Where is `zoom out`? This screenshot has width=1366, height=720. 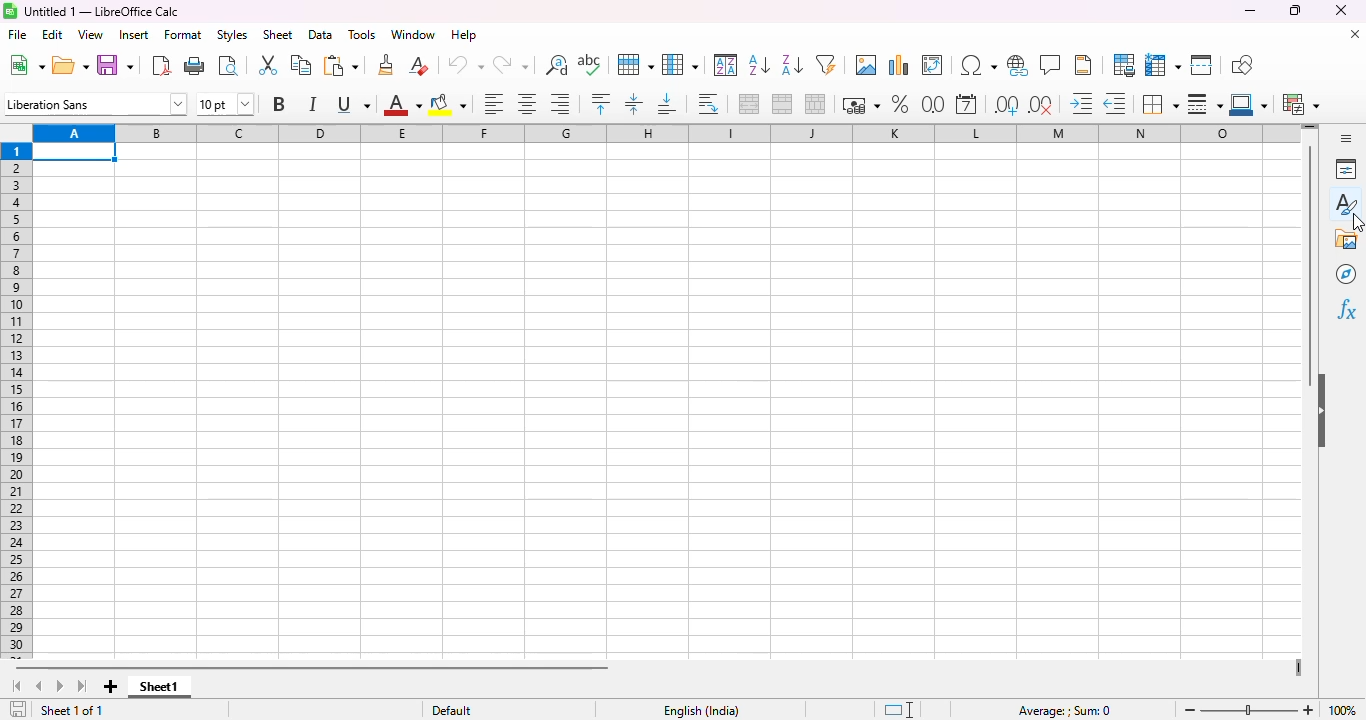
zoom out is located at coordinates (1190, 710).